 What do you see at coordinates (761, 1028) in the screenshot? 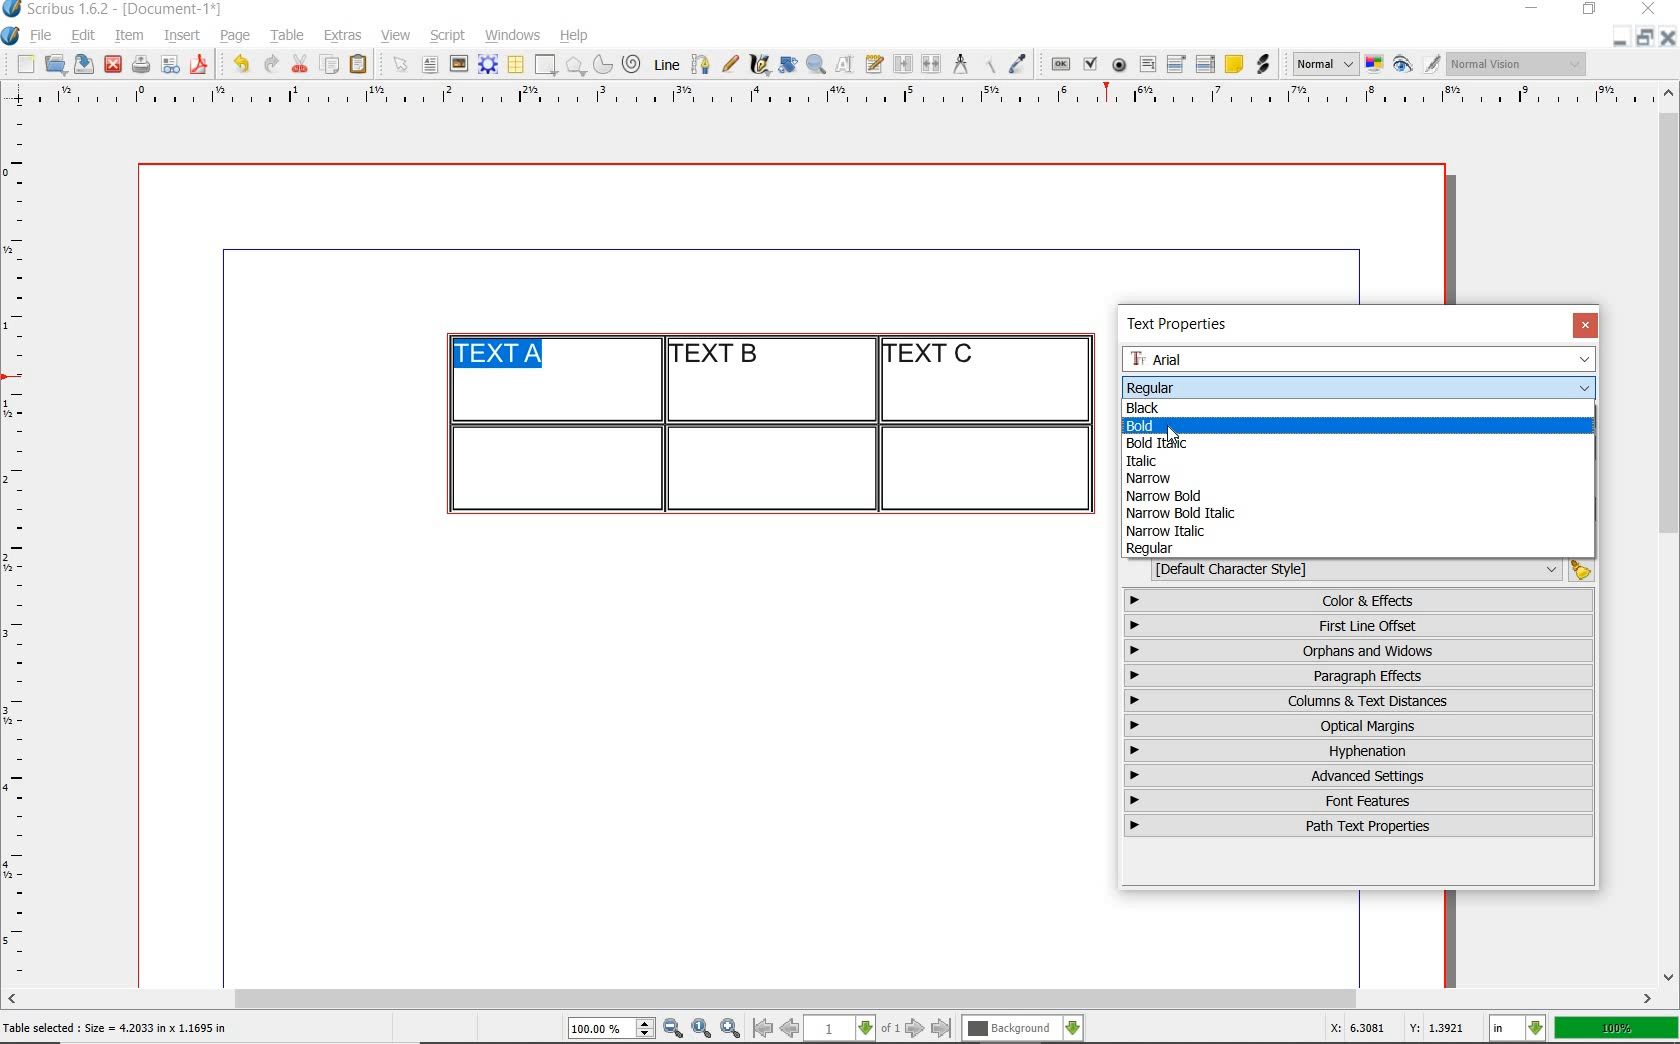
I see `go to first page` at bounding box center [761, 1028].